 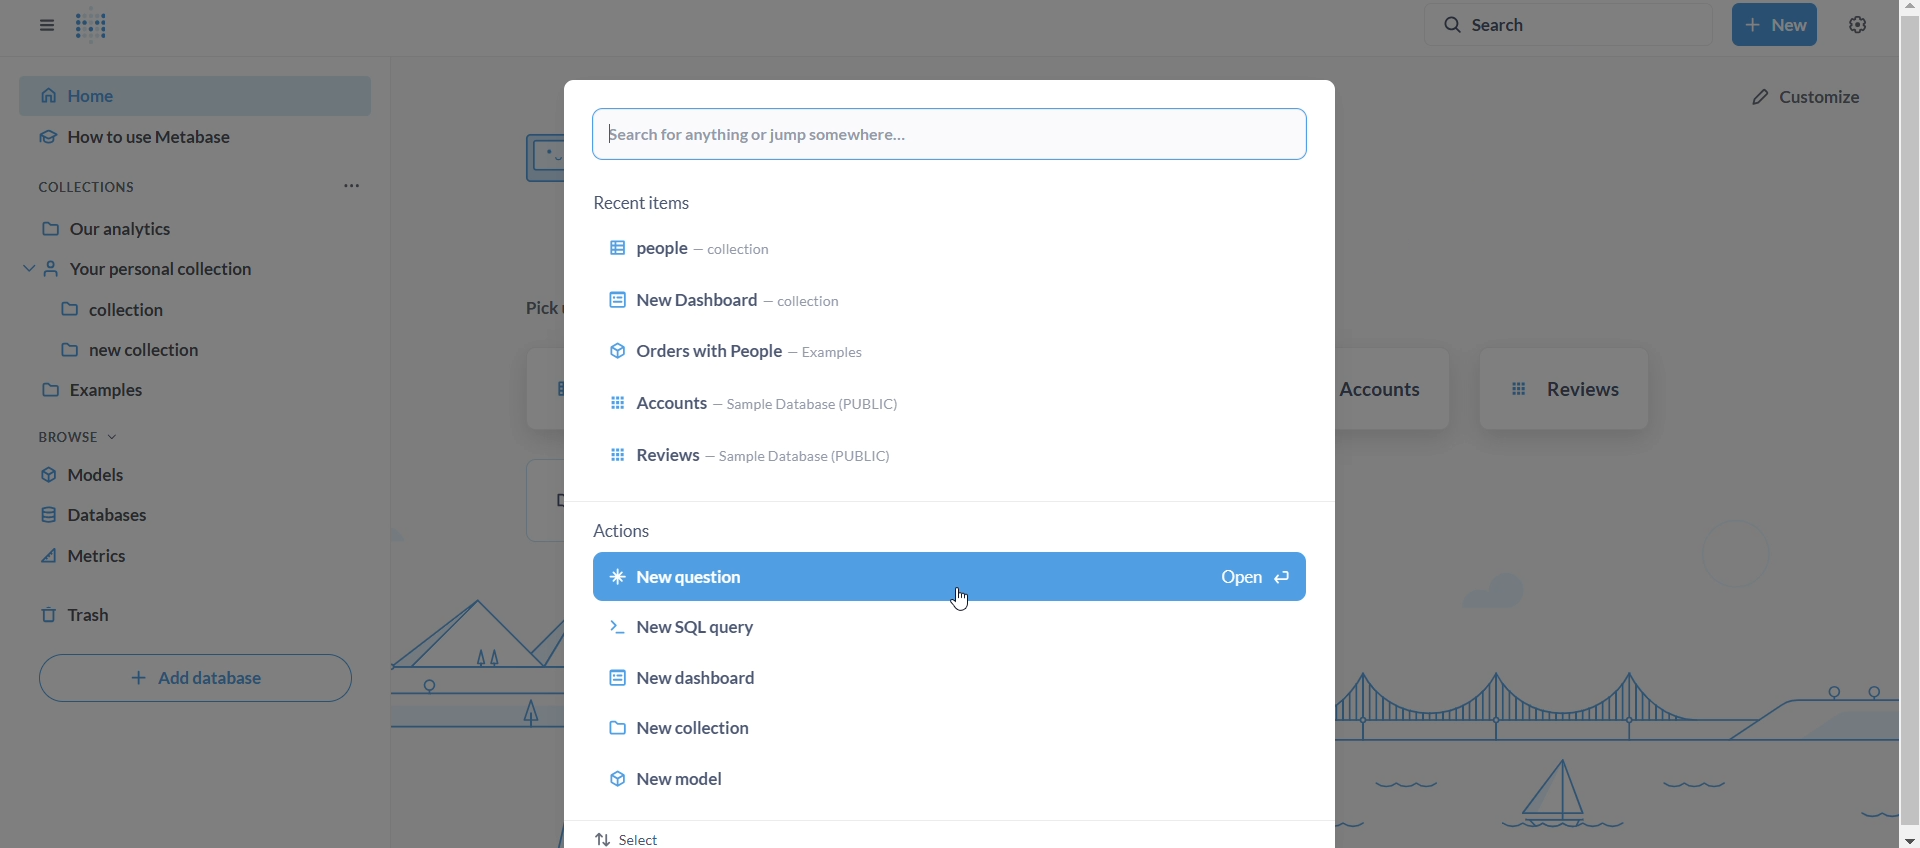 What do you see at coordinates (940, 782) in the screenshot?
I see `new model` at bounding box center [940, 782].